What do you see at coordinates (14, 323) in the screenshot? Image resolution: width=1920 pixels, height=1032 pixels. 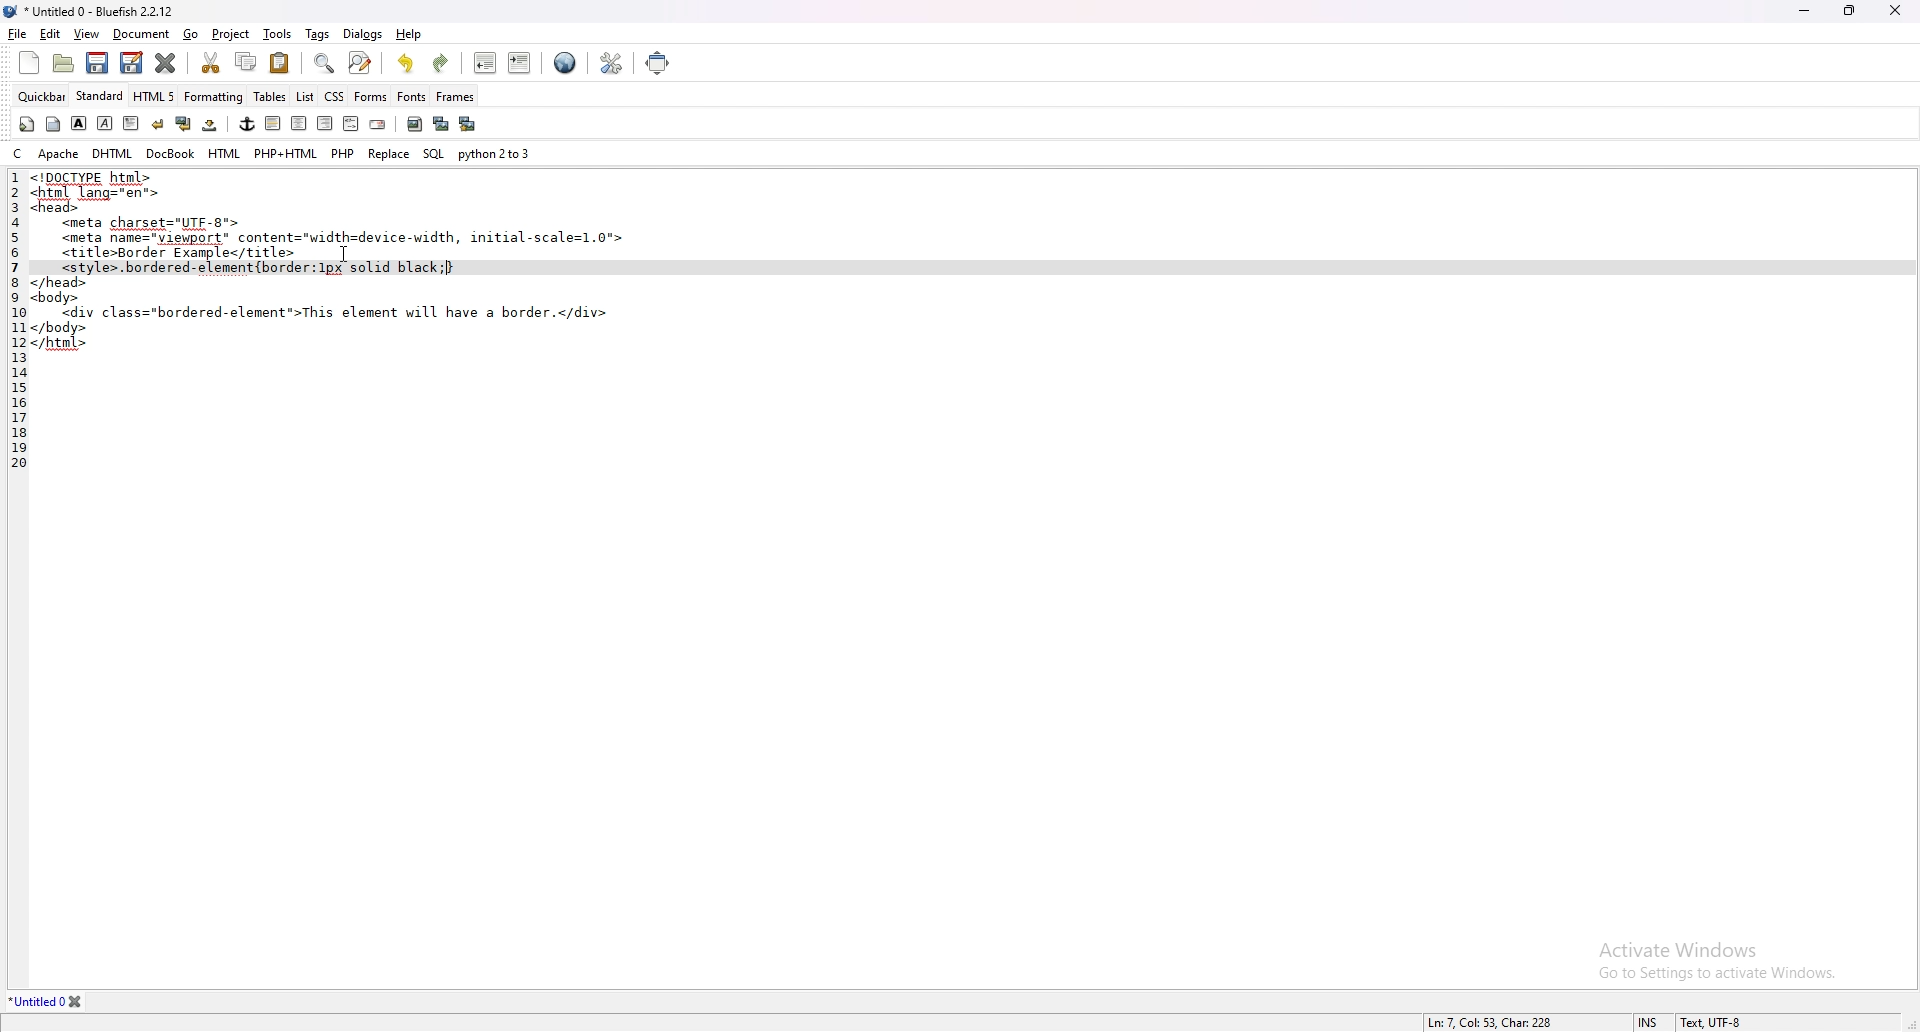 I see `1 2 3 4 5 6 7 8 9 10 11 12 13 14 15 16 17 18 19 20` at bounding box center [14, 323].